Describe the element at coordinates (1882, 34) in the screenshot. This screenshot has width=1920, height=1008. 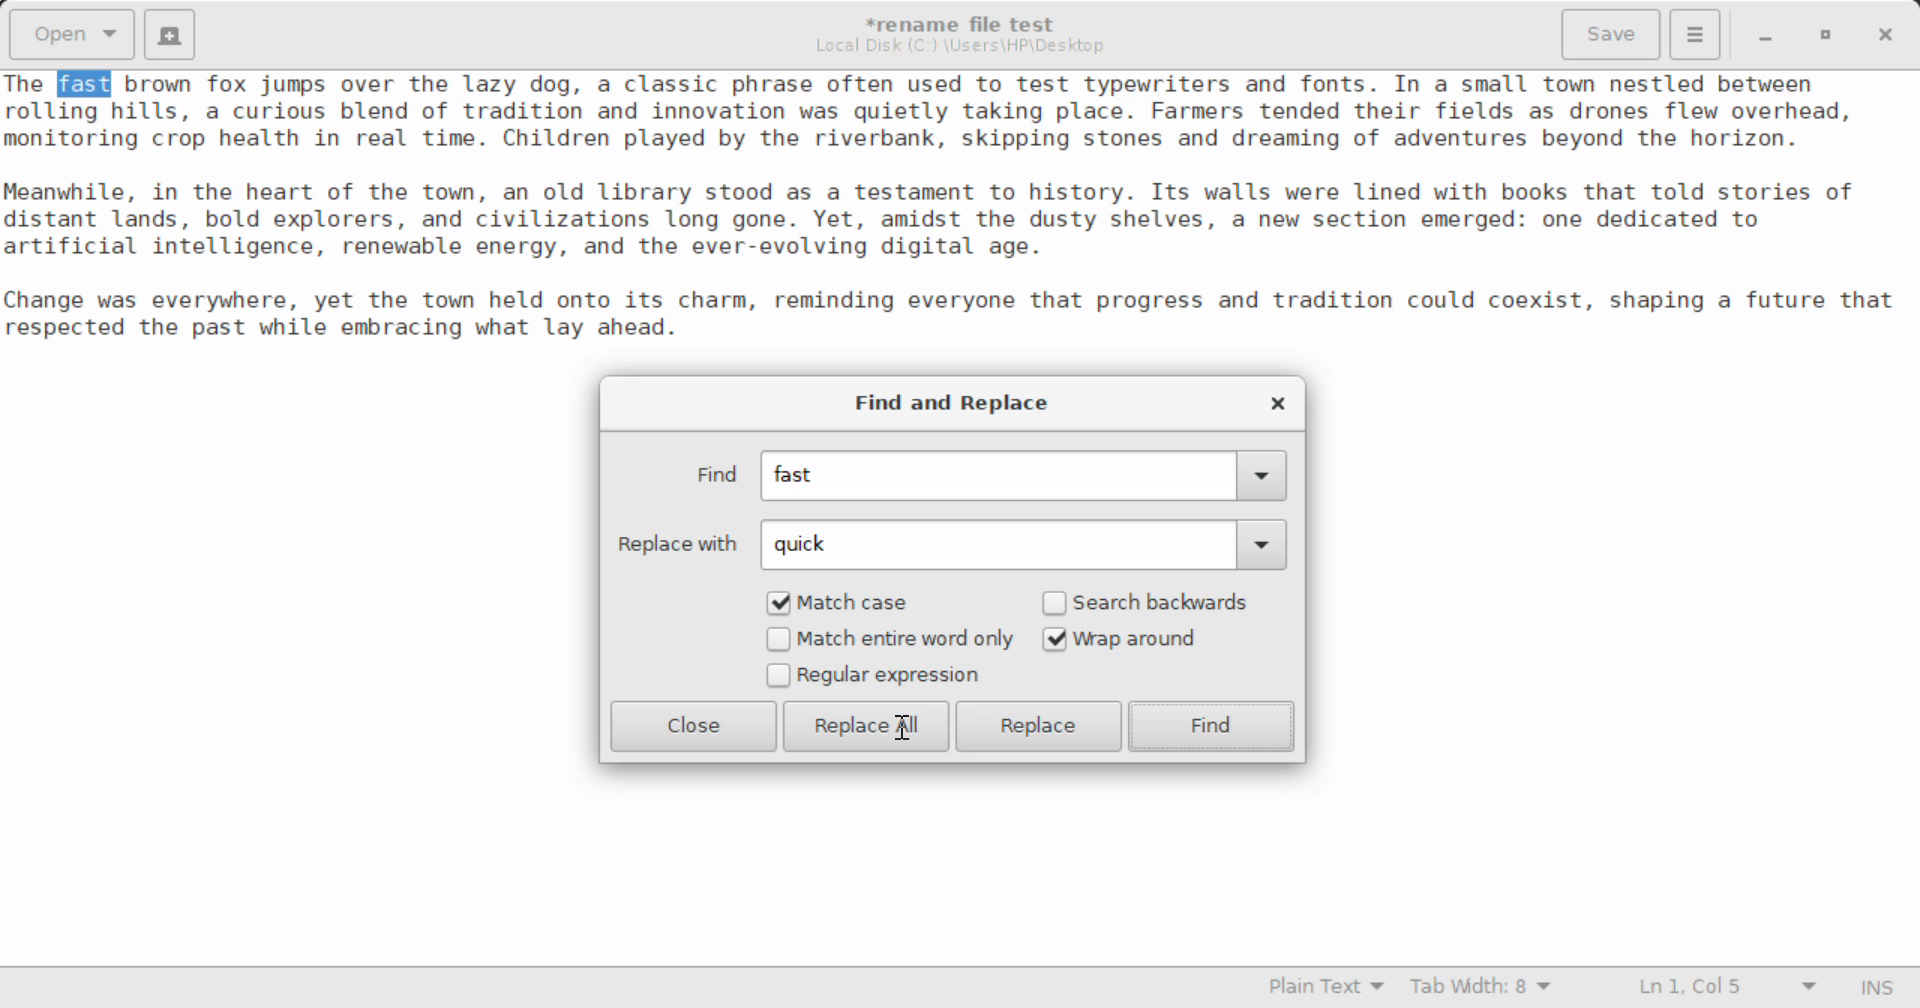
I see `Close Window` at that location.